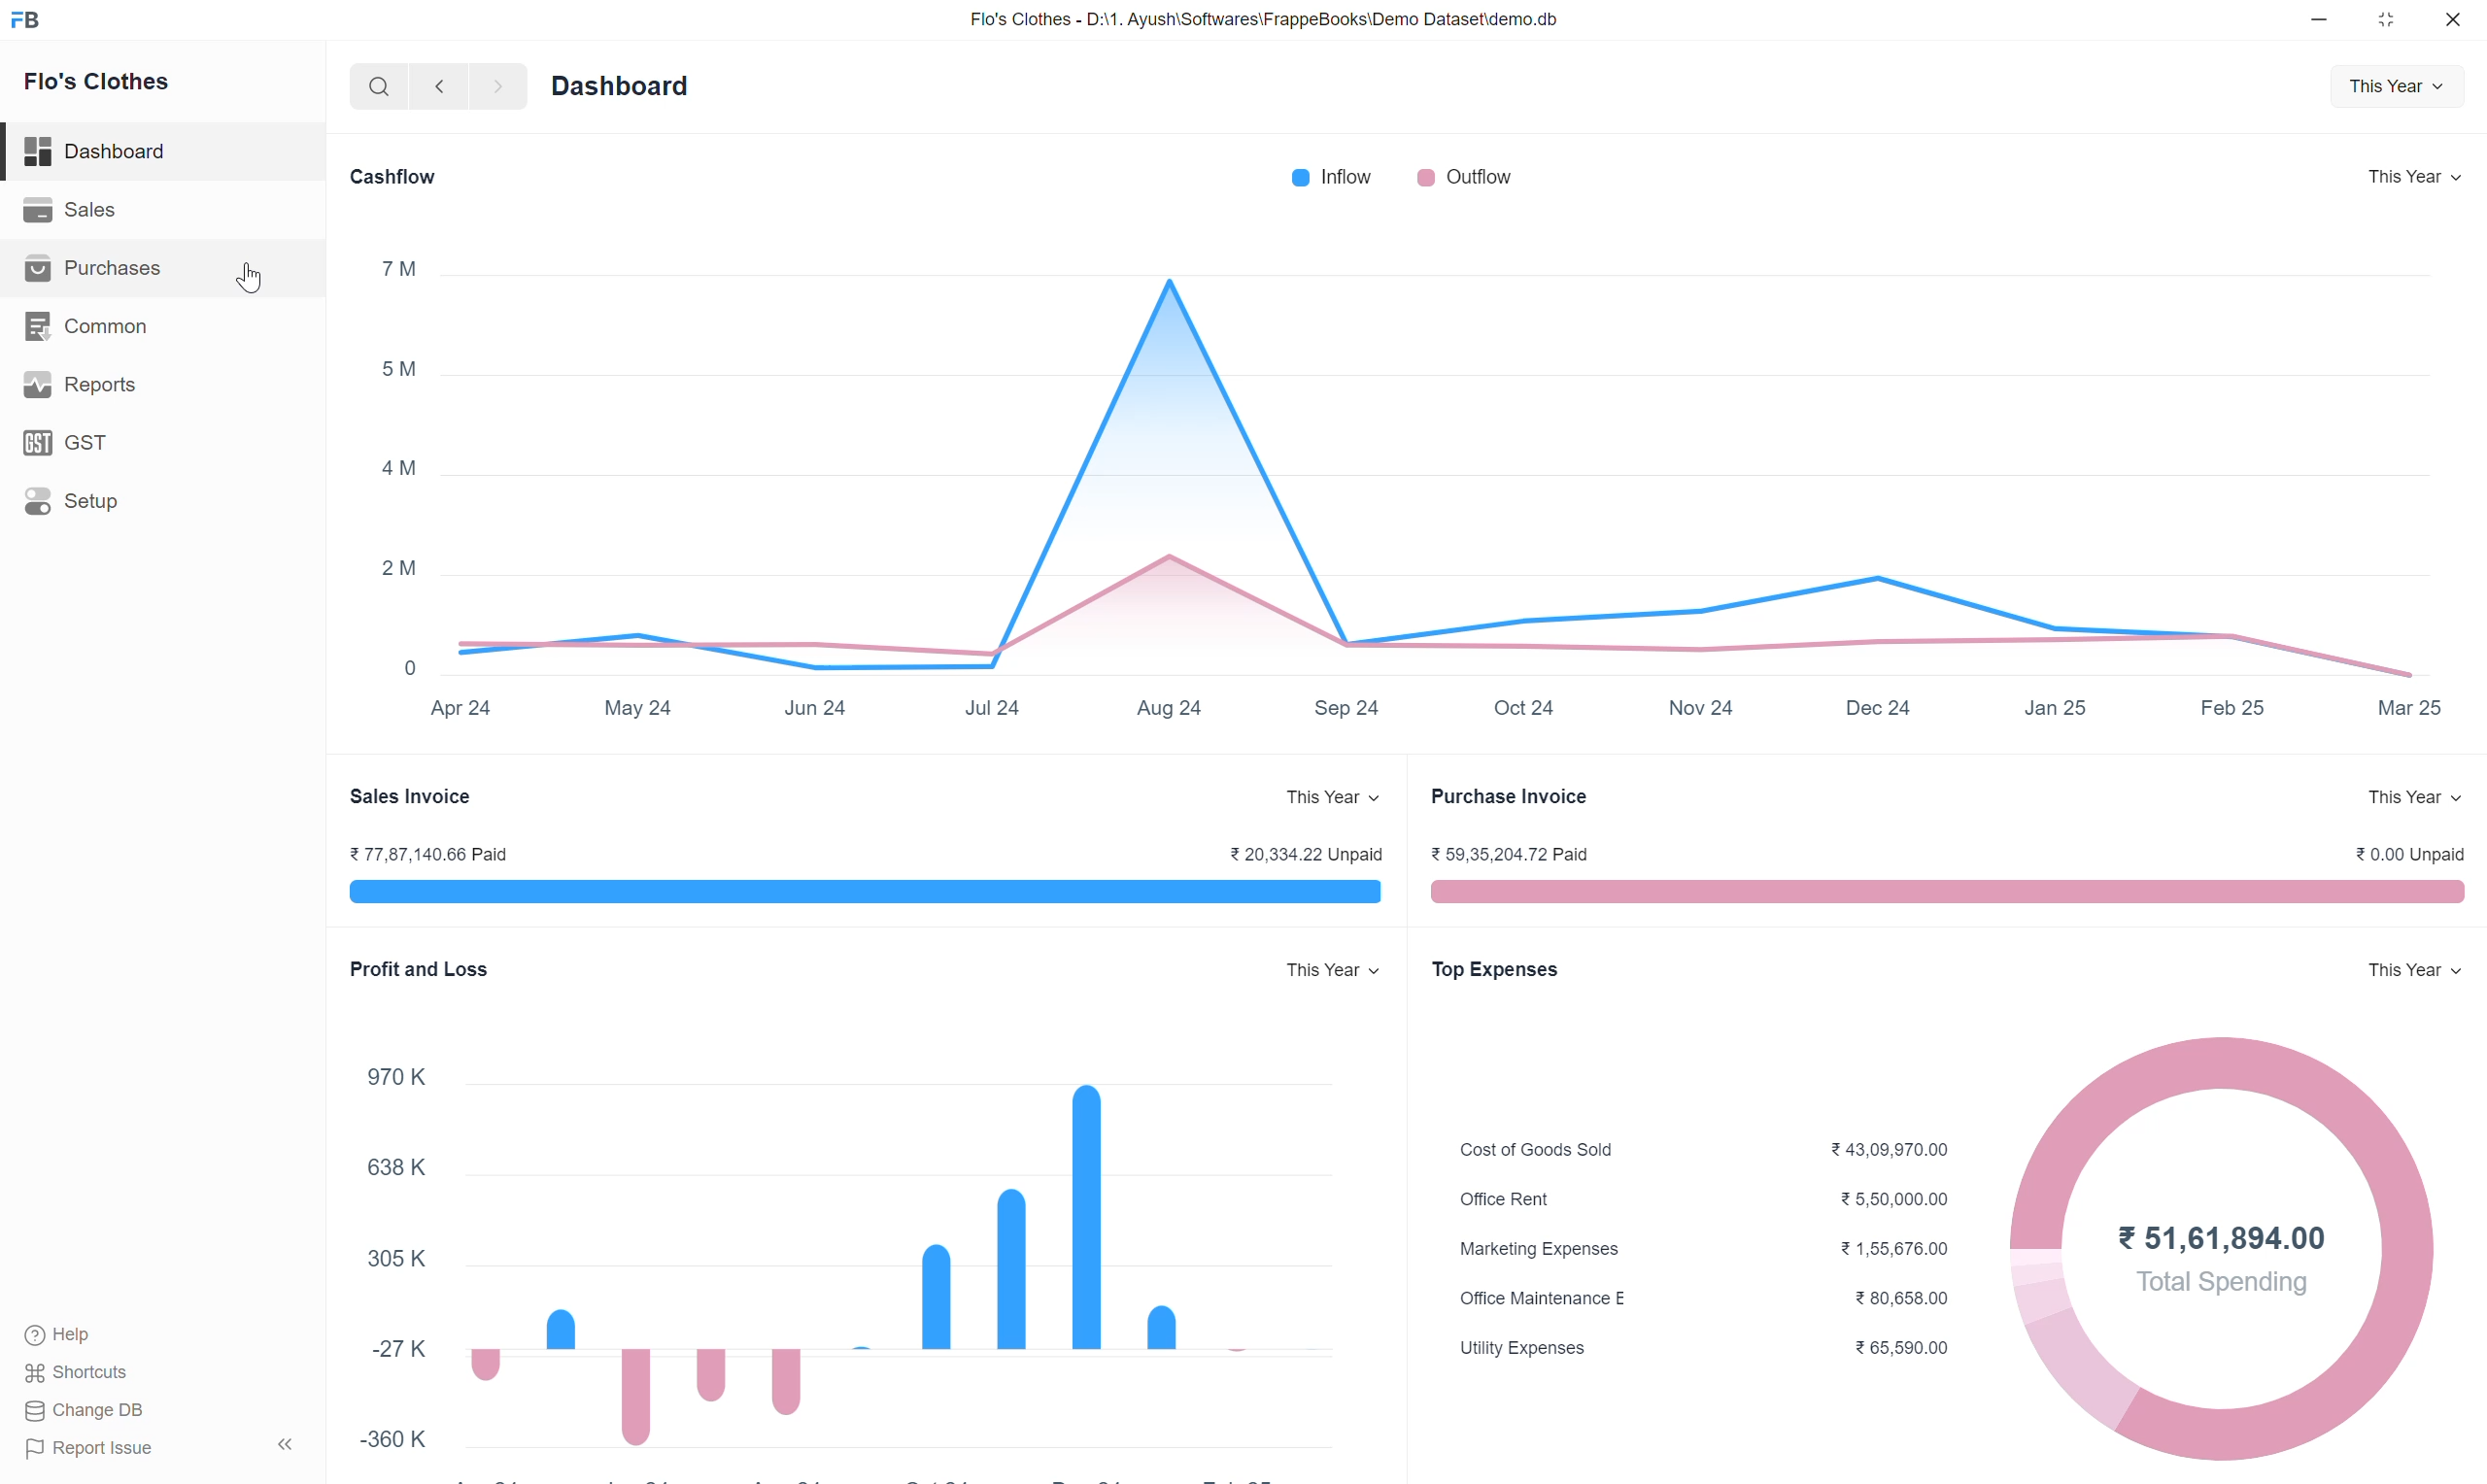 The image size is (2487, 1484). What do you see at coordinates (288, 1445) in the screenshot?
I see `Collapse` at bounding box center [288, 1445].